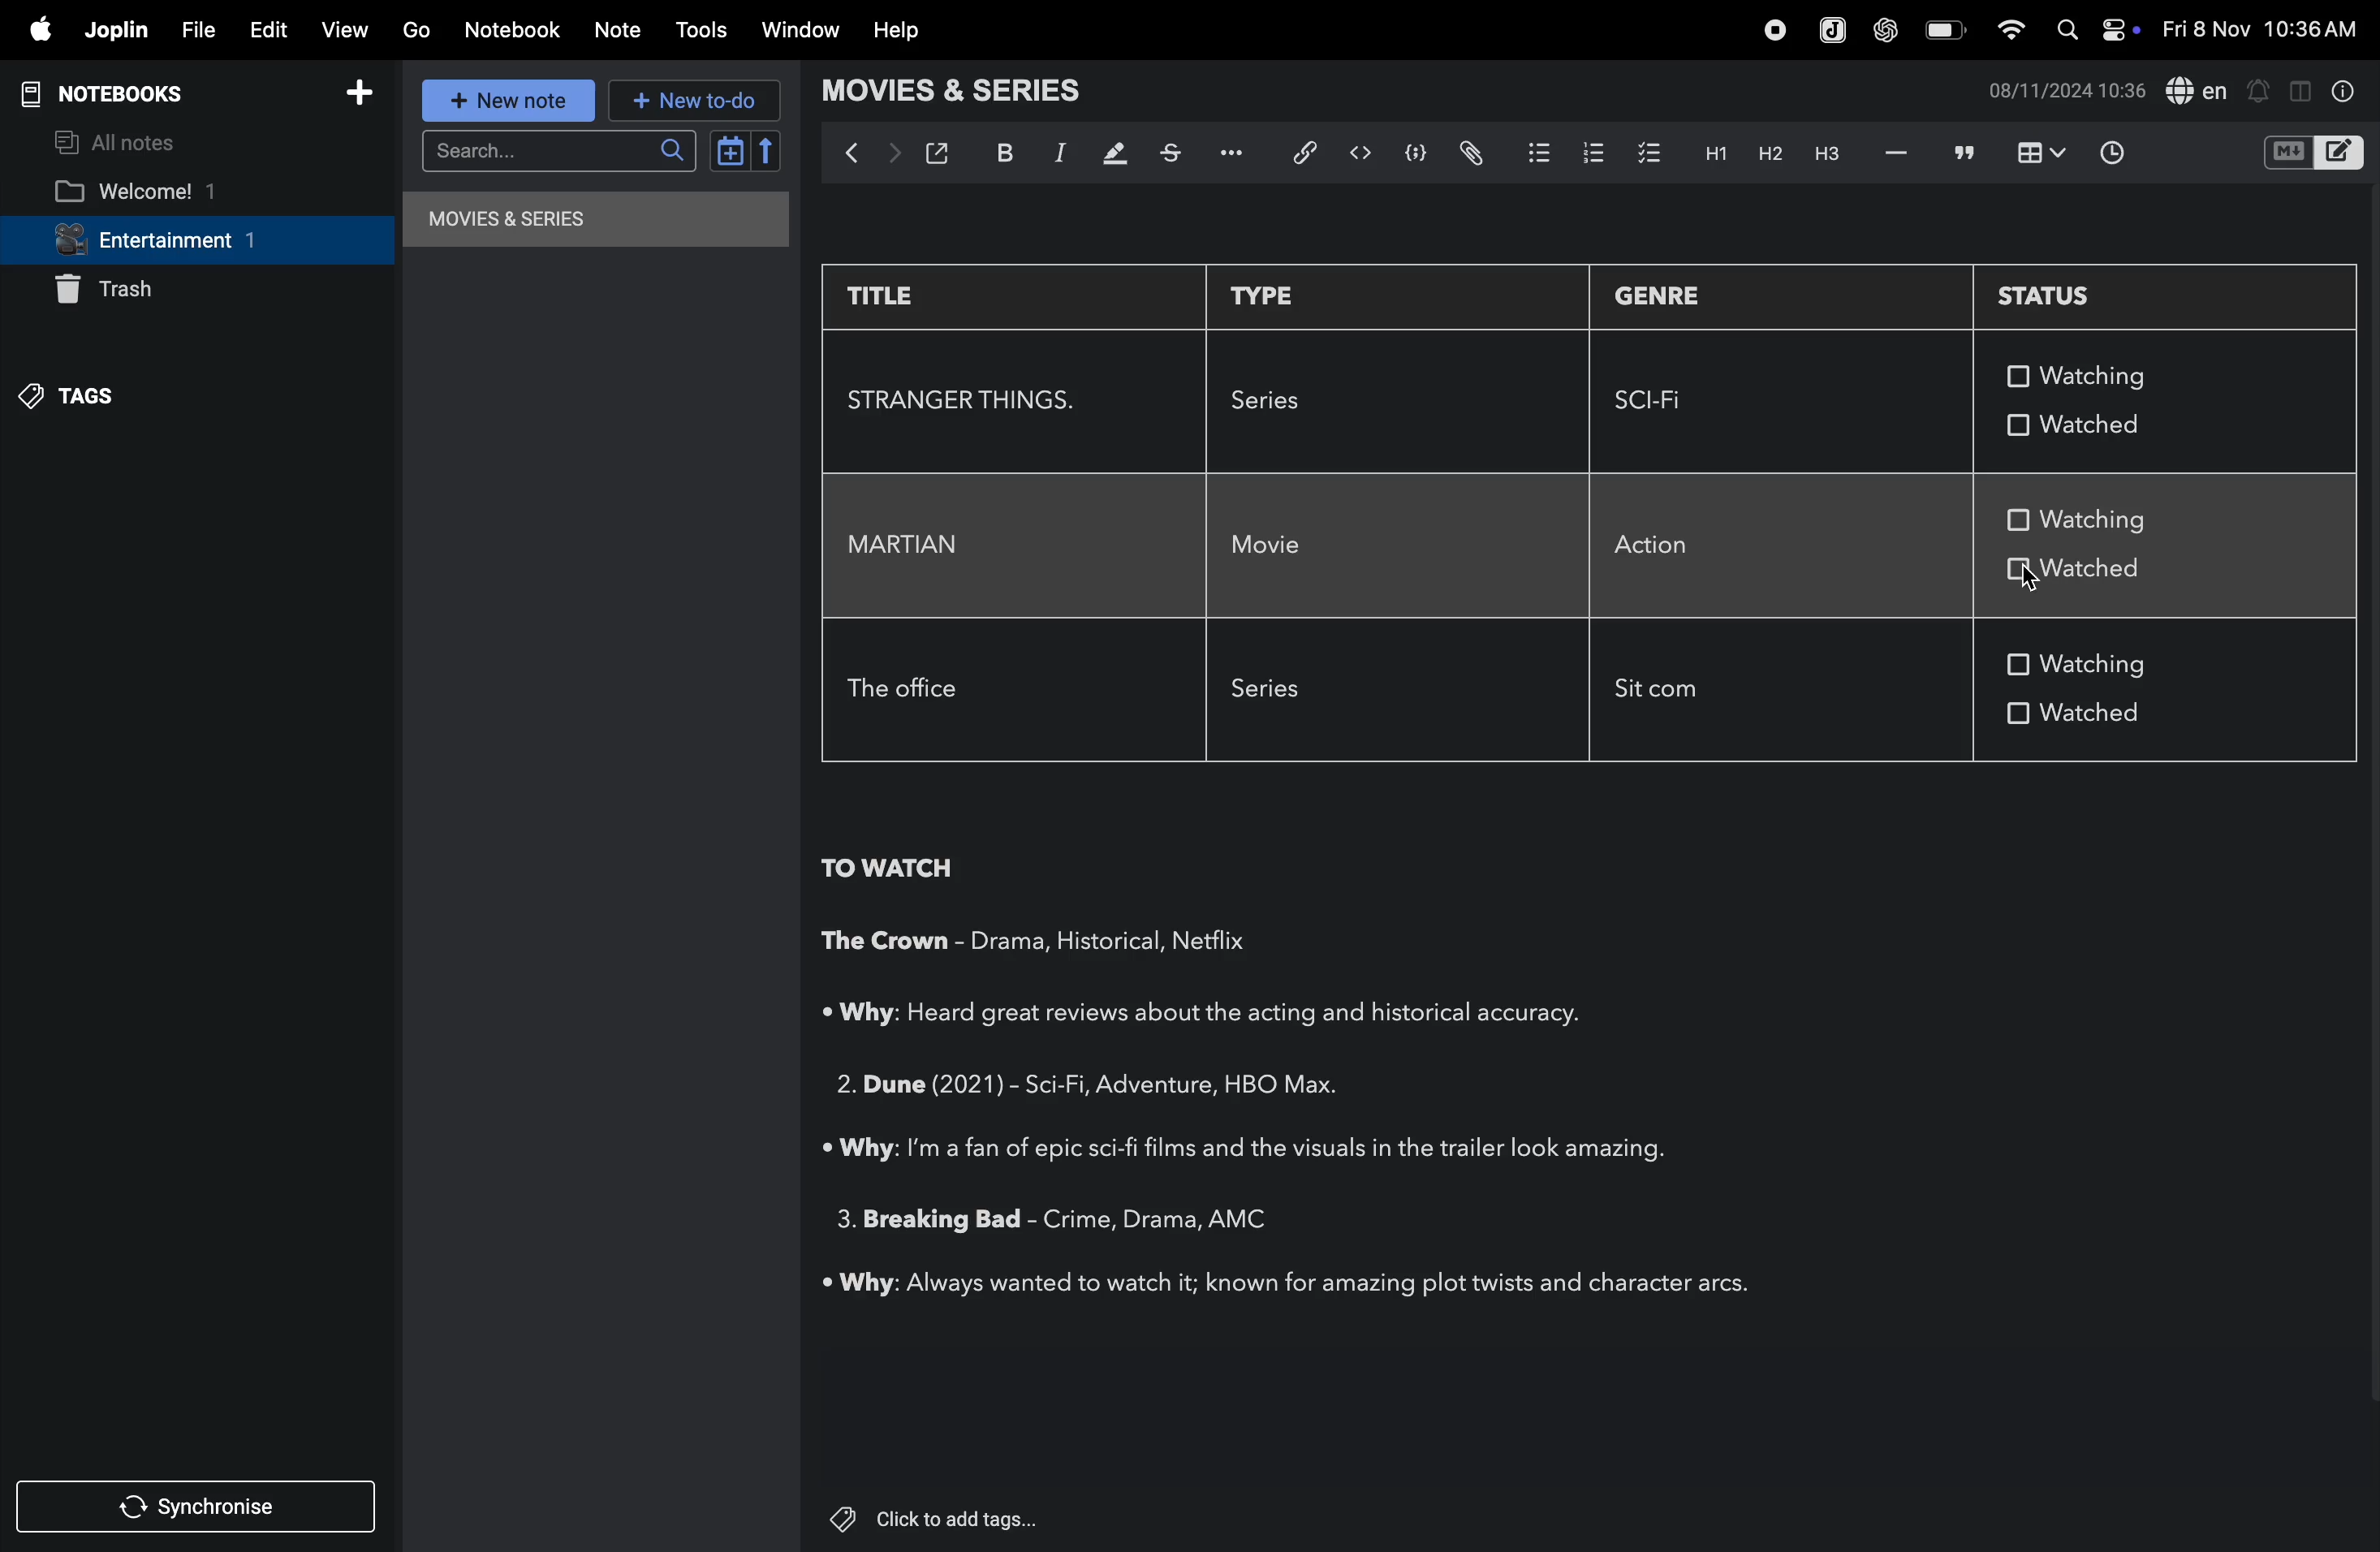  What do you see at coordinates (974, 94) in the screenshot?
I see `movies and series` at bounding box center [974, 94].